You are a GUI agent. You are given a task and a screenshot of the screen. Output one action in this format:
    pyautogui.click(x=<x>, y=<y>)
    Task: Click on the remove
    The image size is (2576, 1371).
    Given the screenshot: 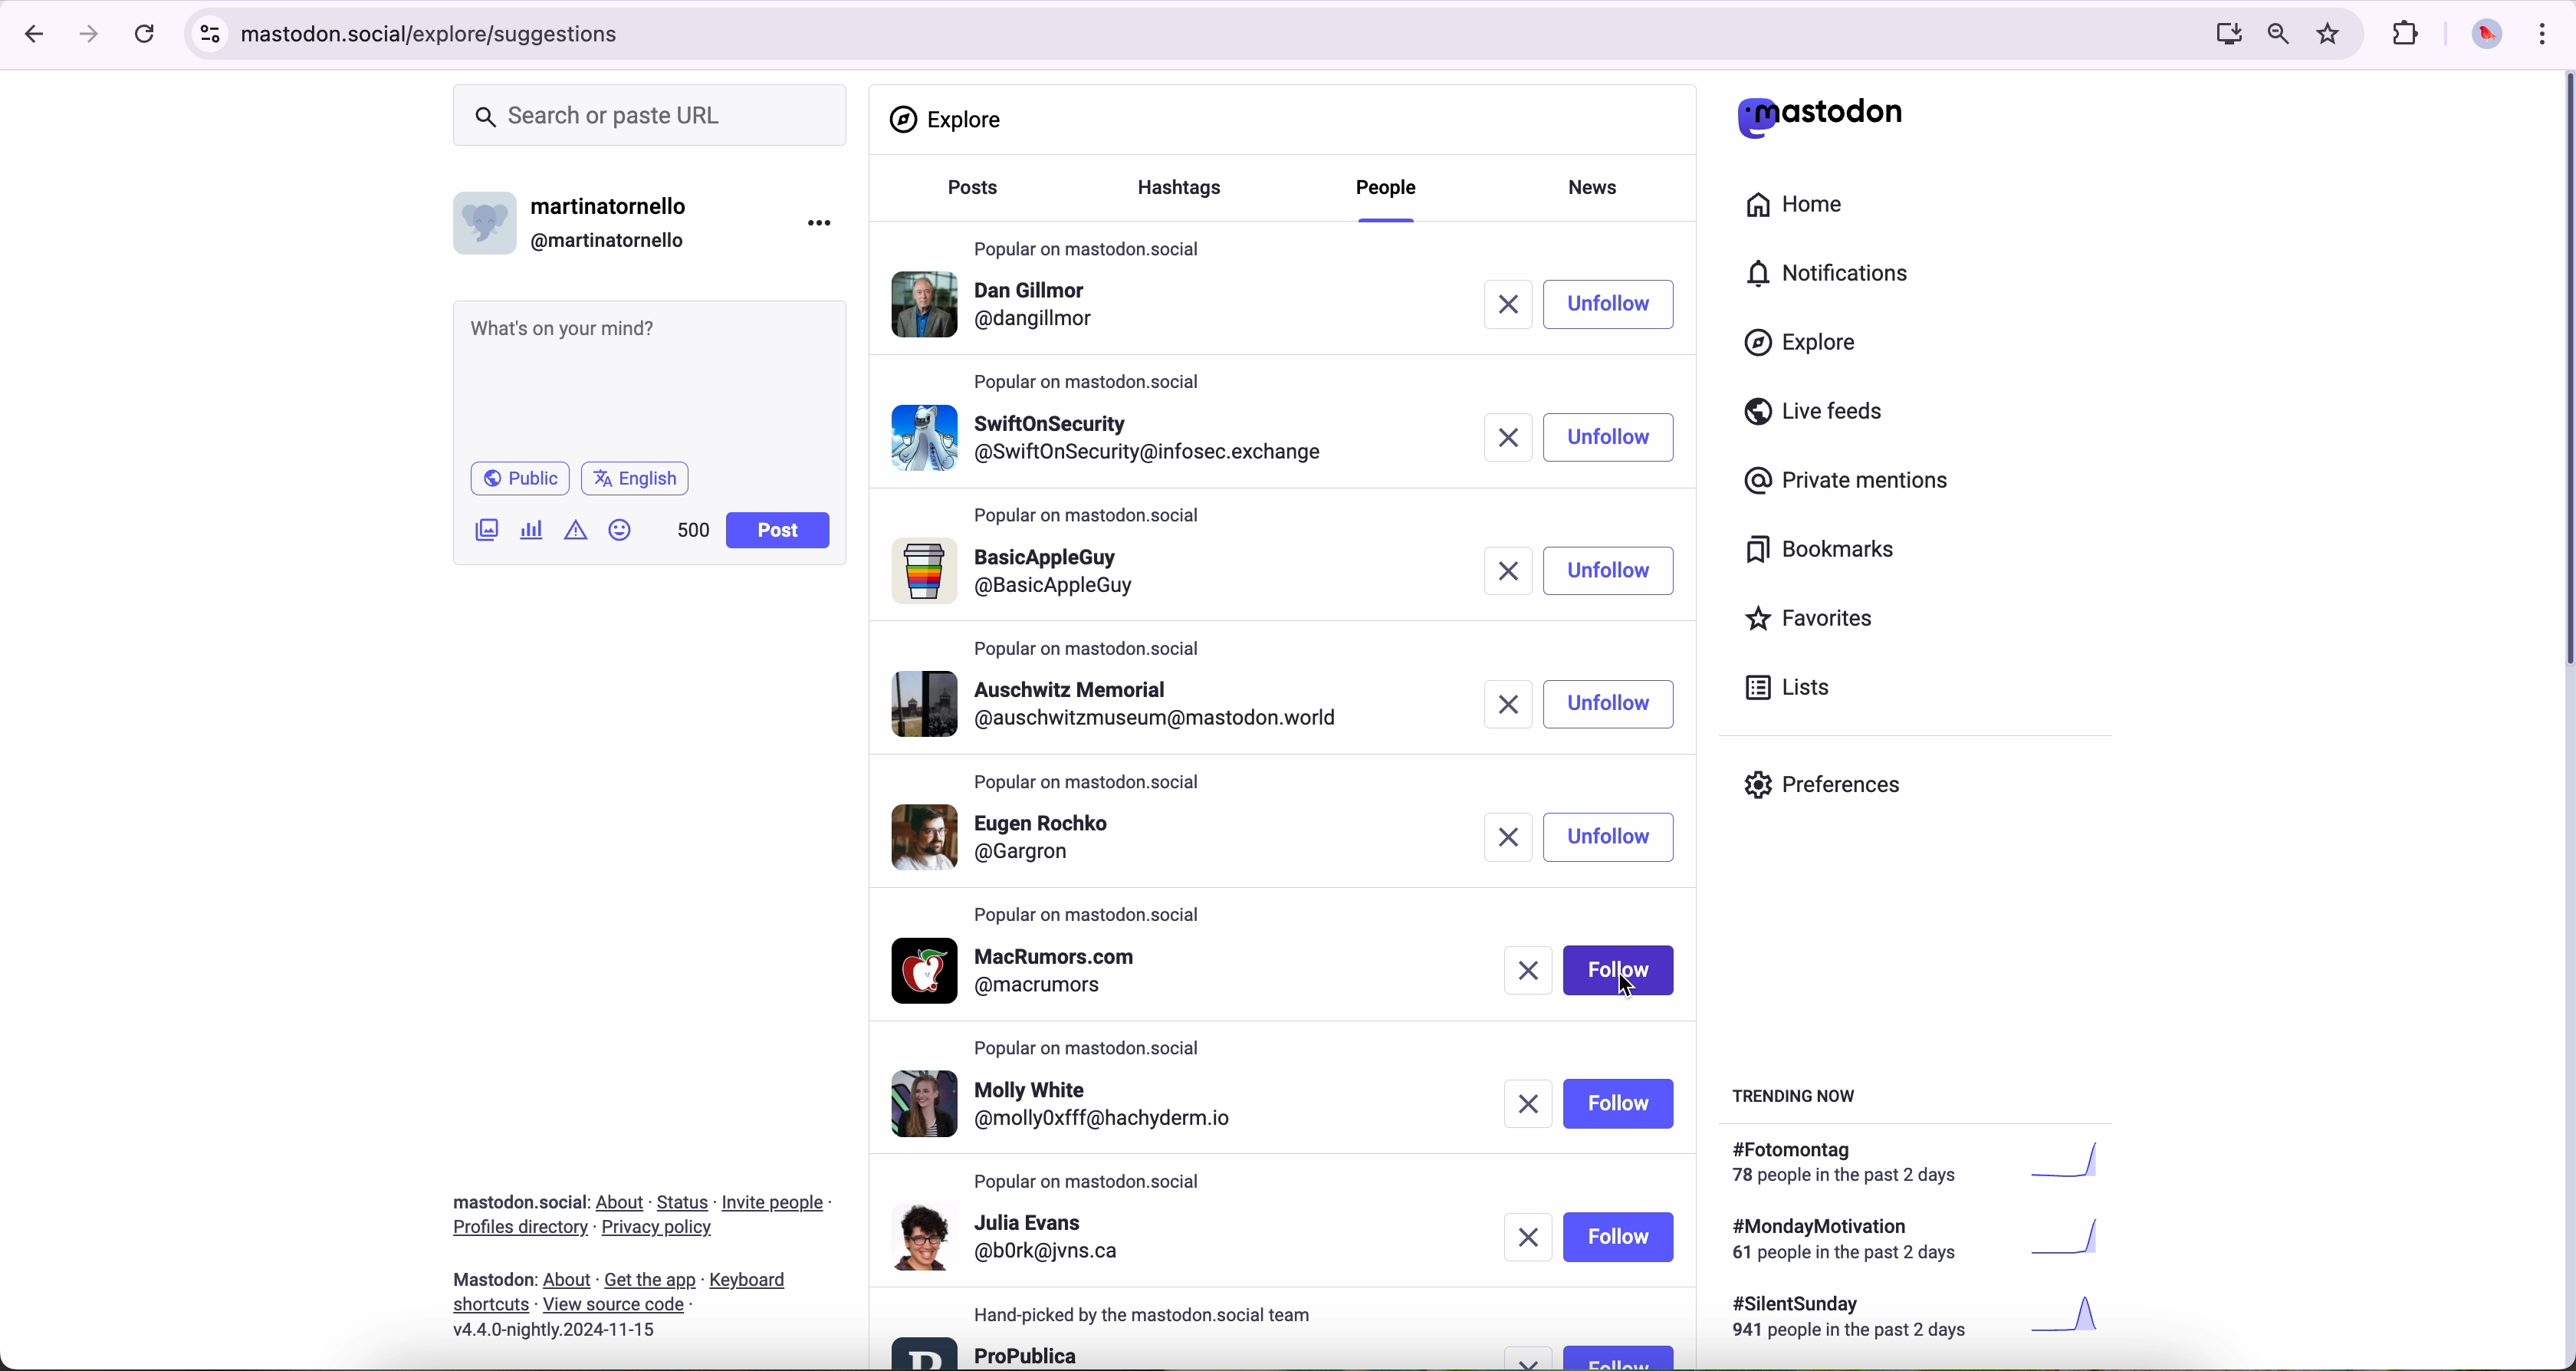 What is the action you would take?
    pyautogui.click(x=1533, y=1358)
    